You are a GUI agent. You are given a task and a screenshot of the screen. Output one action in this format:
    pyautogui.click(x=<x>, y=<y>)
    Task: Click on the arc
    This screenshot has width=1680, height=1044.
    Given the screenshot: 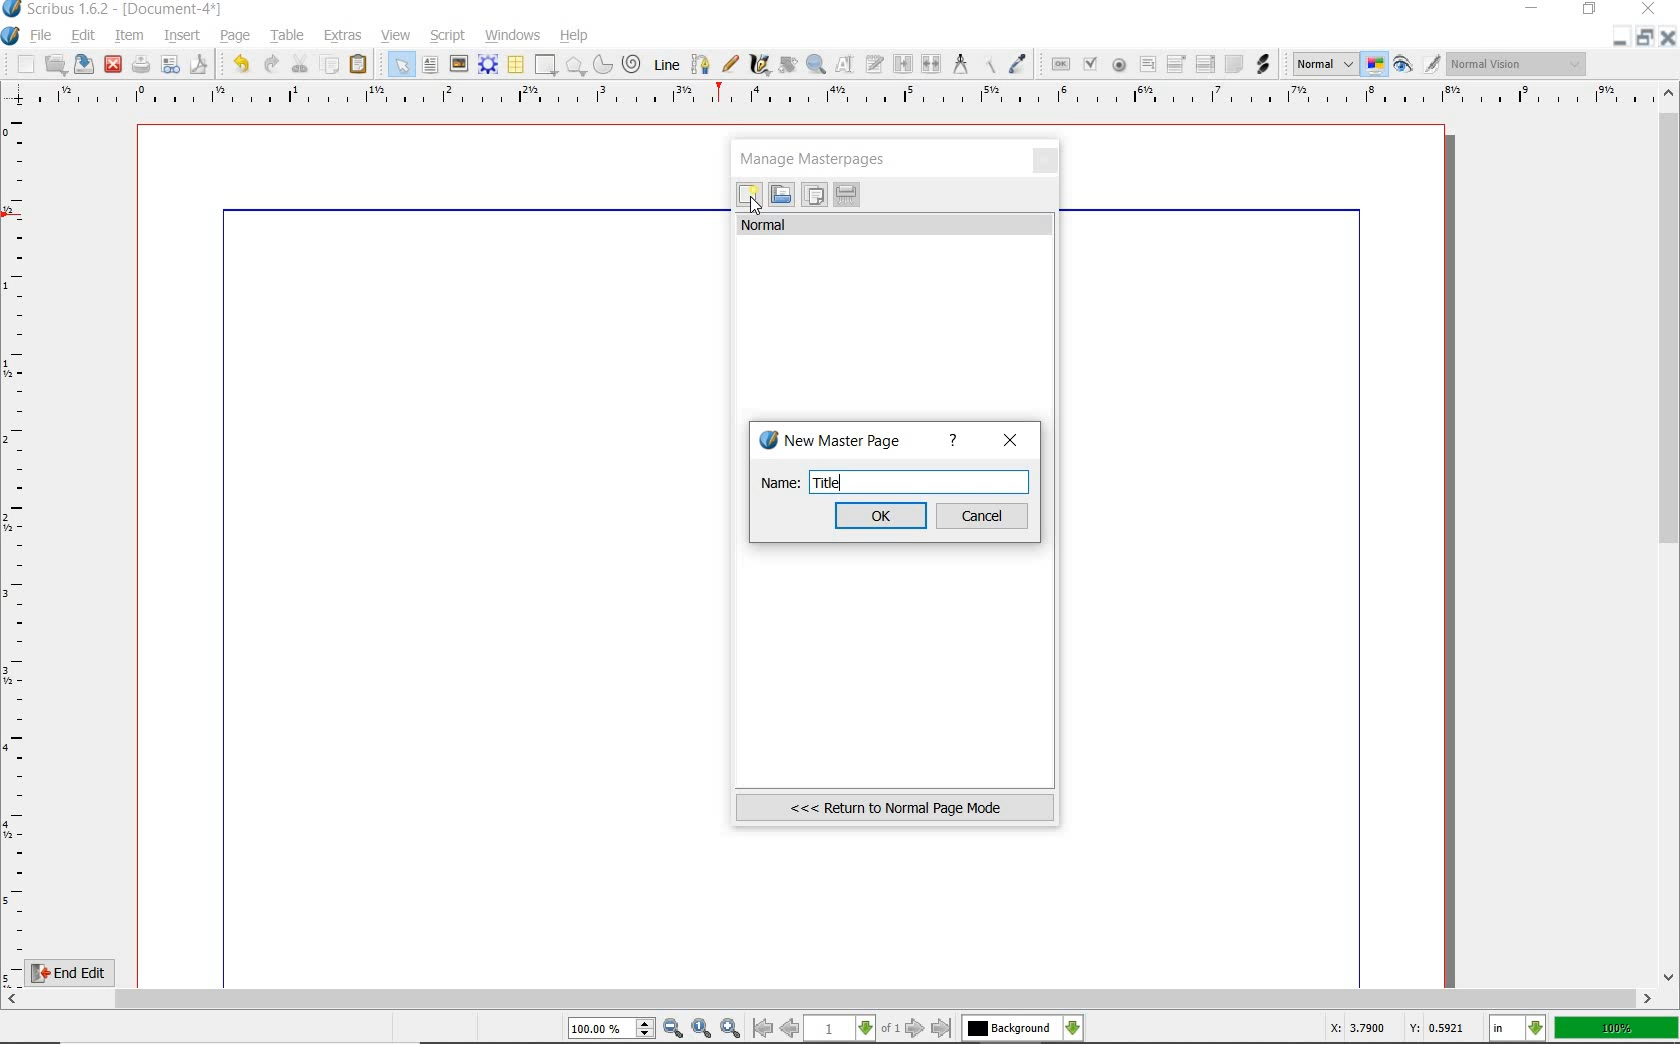 What is the action you would take?
    pyautogui.click(x=601, y=64)
    